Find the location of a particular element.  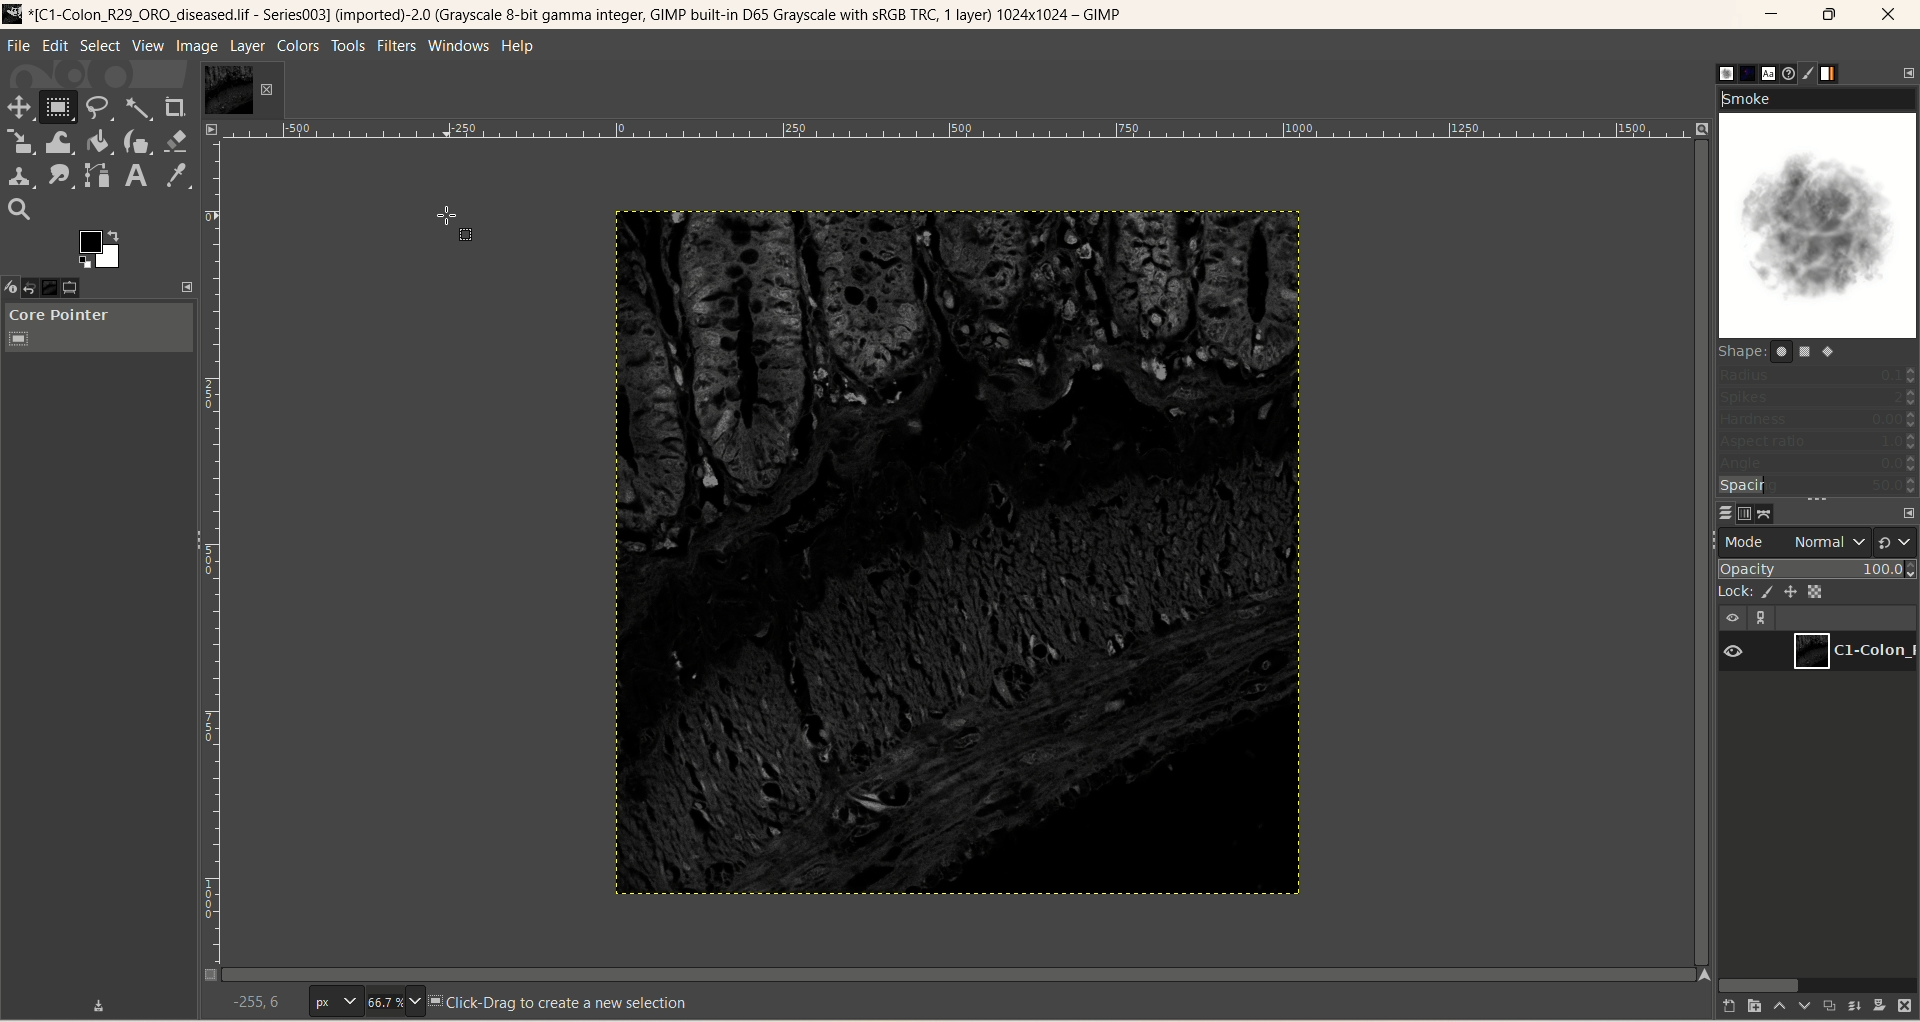

image is located at coordinates (52, 286).